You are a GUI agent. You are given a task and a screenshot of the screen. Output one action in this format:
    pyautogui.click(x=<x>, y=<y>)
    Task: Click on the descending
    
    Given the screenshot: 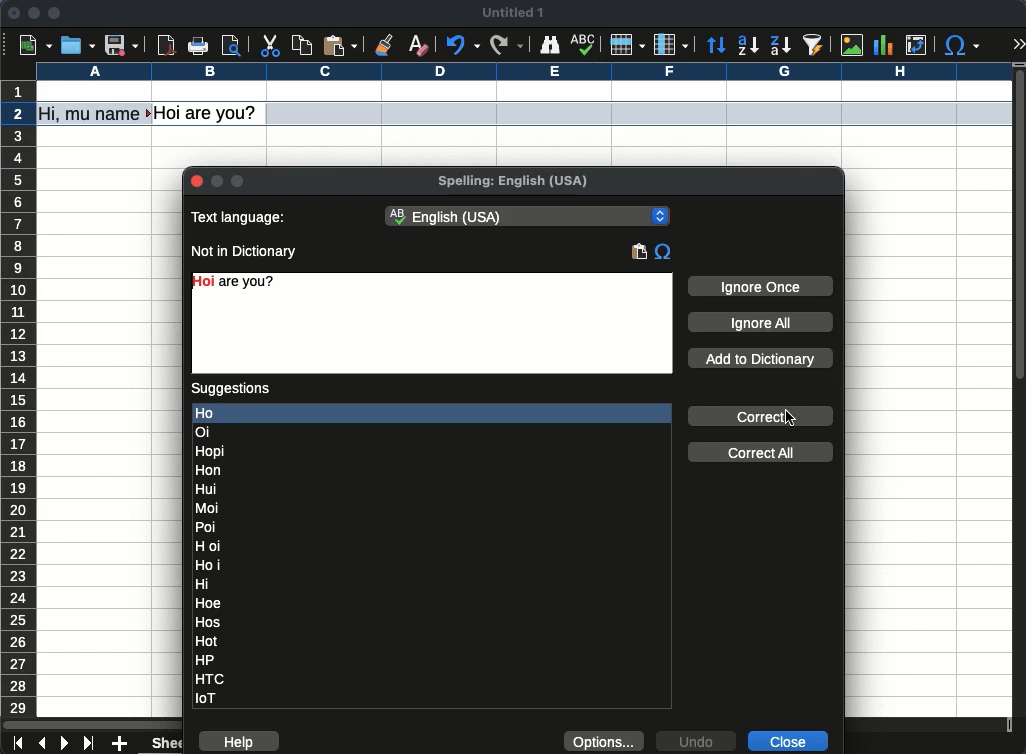 What is the action you would take?
    pyautogui.click(x=780, y=45)
    